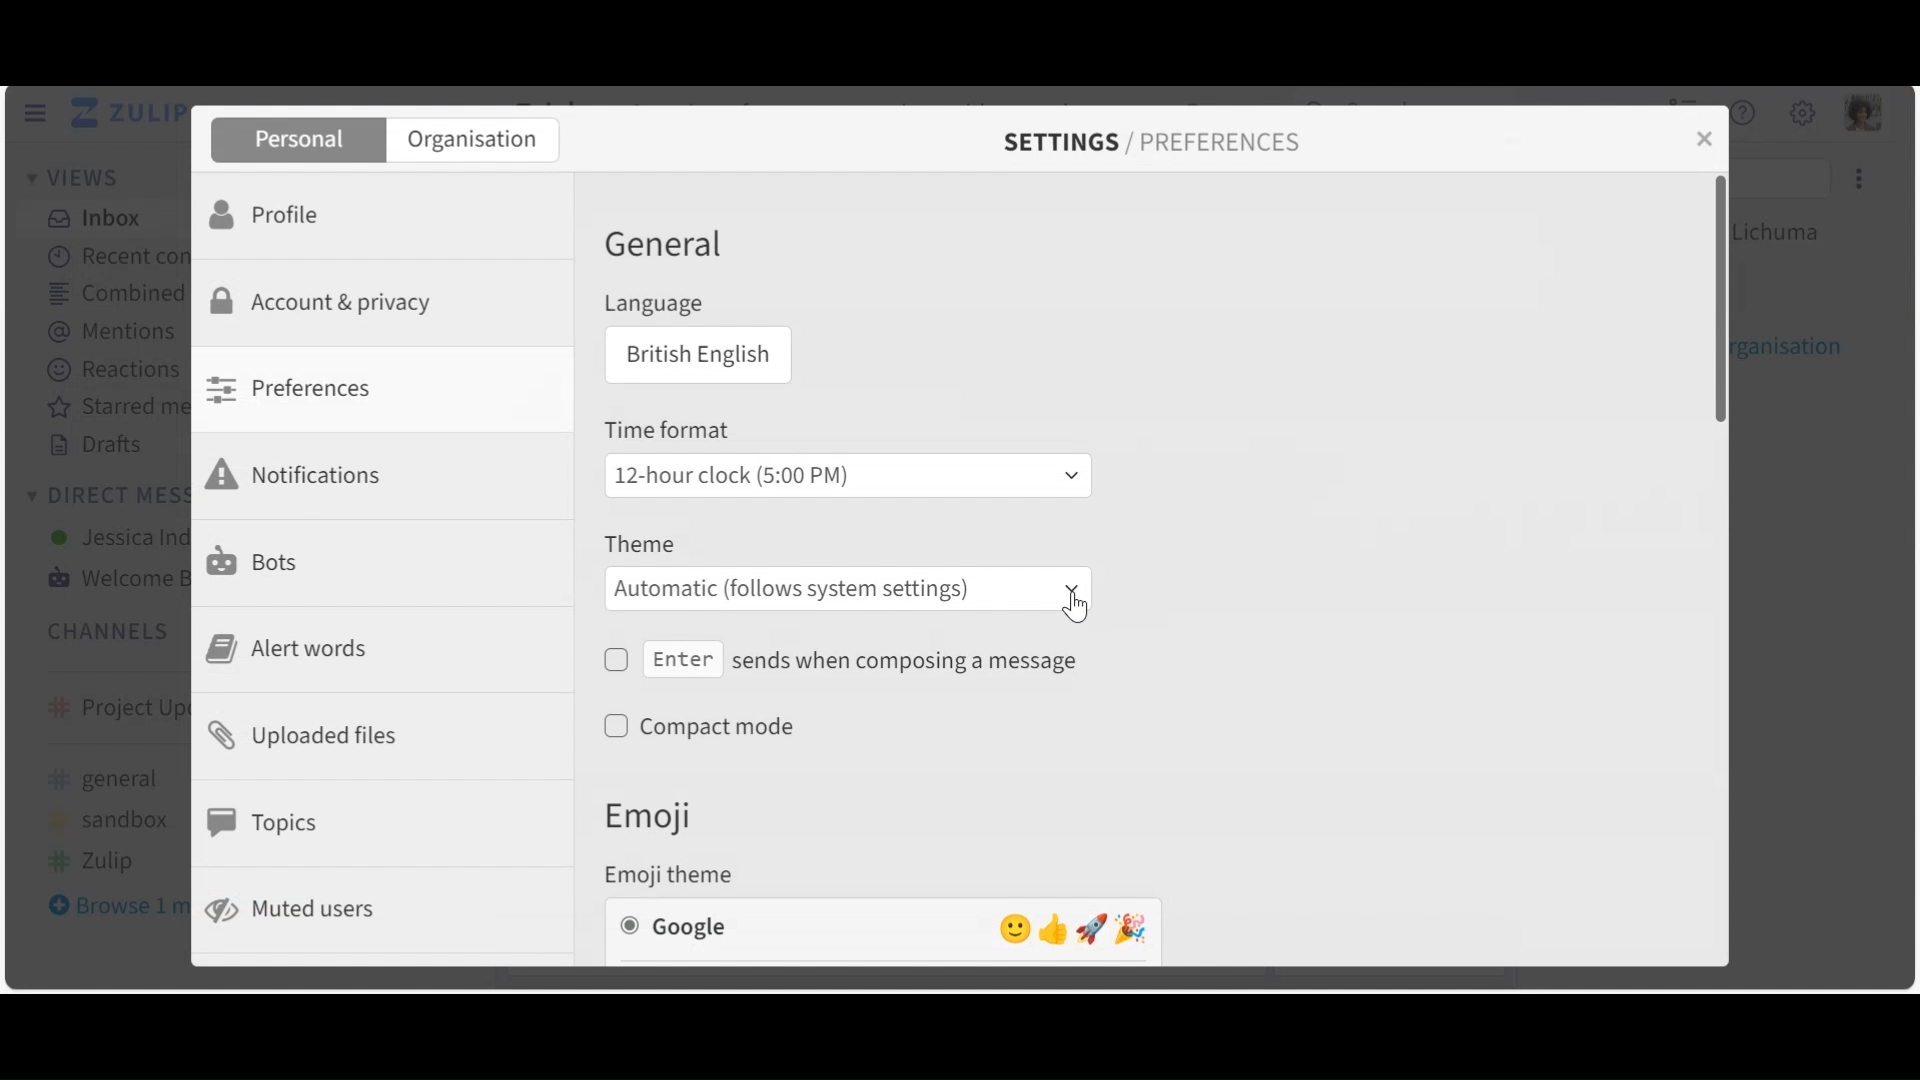  What do you see at coordinates (844, 661) in the screenshot?
I see `(un)select Enter sends when composing a mesage` at bounding box center [844, 661].